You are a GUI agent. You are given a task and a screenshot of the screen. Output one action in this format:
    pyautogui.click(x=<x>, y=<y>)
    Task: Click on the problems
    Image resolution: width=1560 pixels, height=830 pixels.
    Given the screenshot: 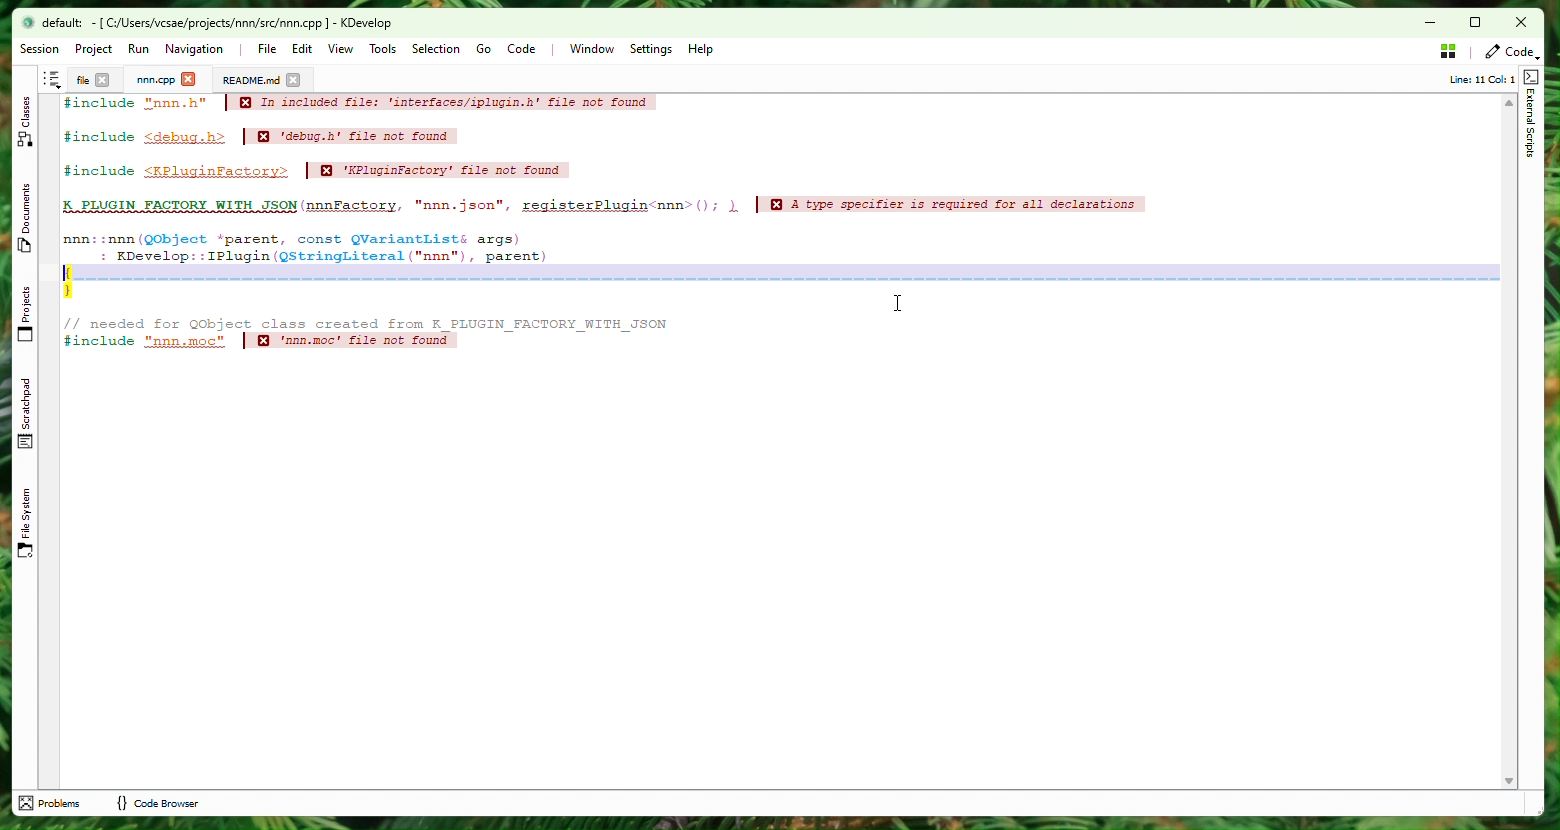 What is the action you would take?
    pyautogui.click(x=52, y=803)
    